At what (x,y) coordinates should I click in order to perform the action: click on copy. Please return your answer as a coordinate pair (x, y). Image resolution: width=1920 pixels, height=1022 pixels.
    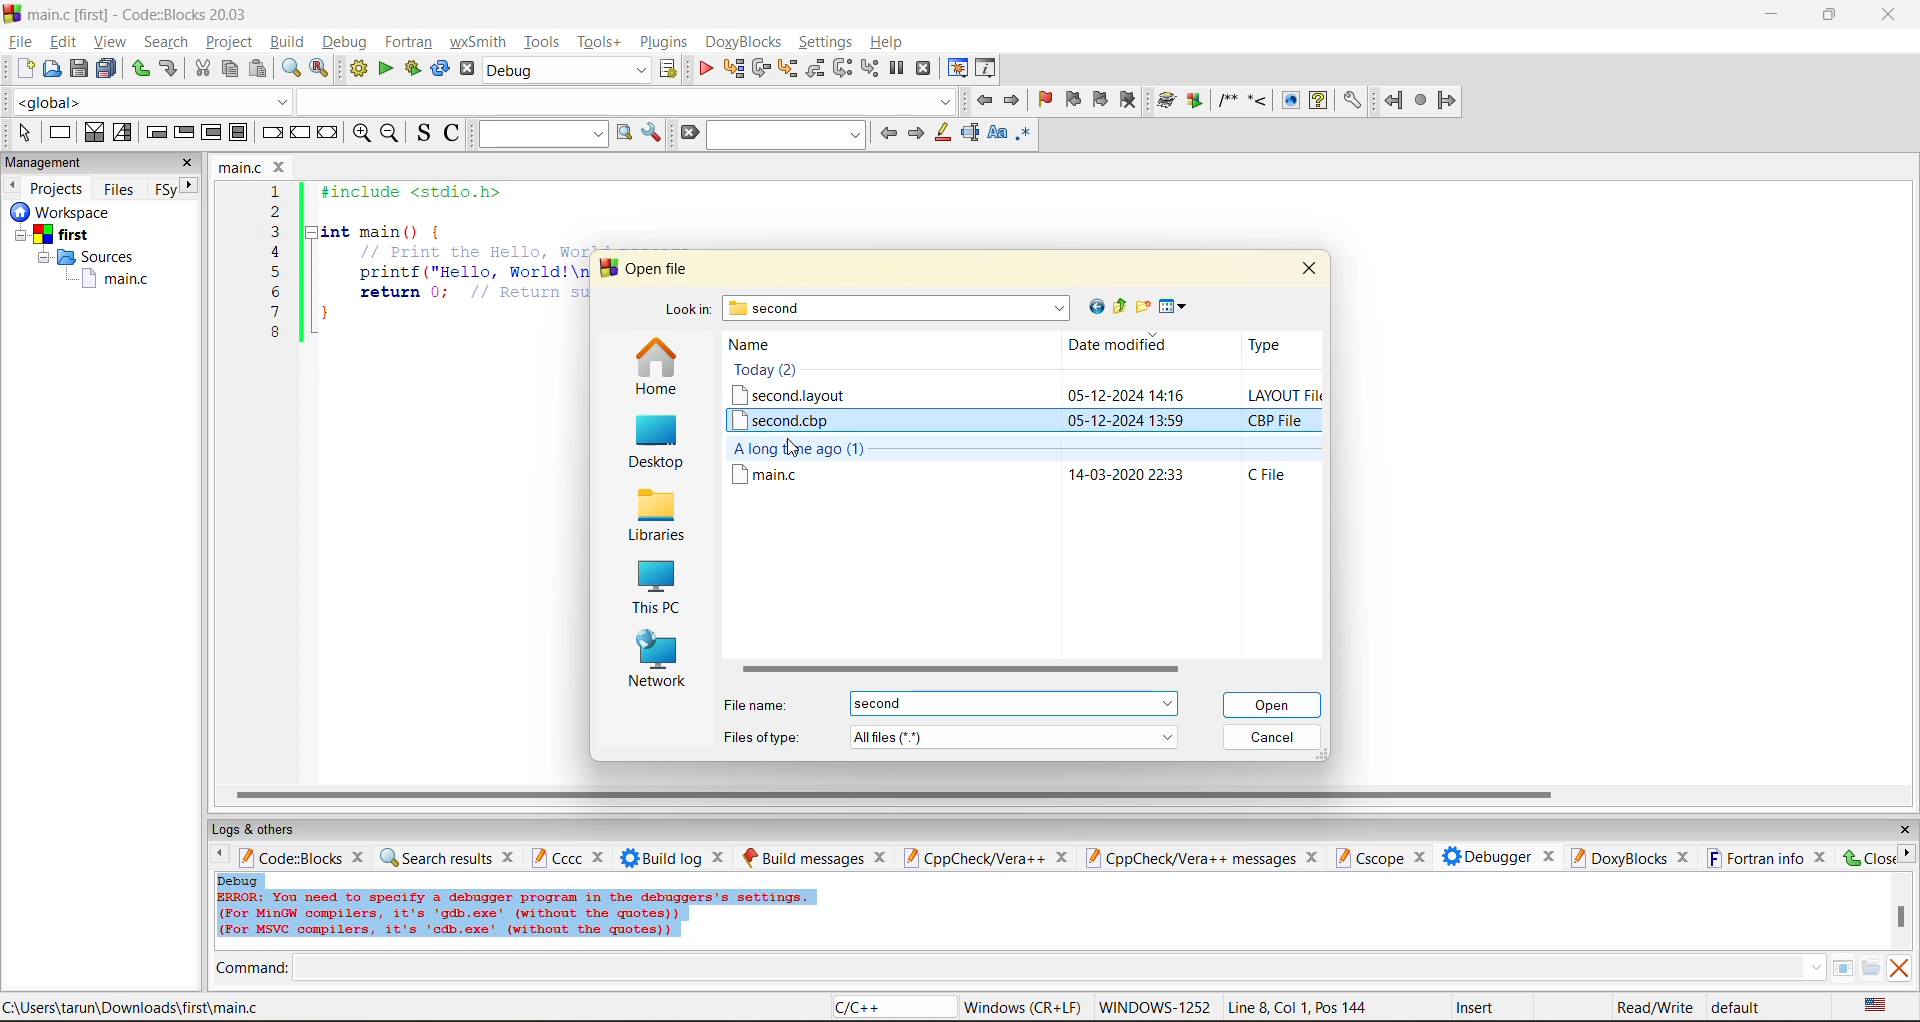
    Looking at the image, I should click on (231, 69).